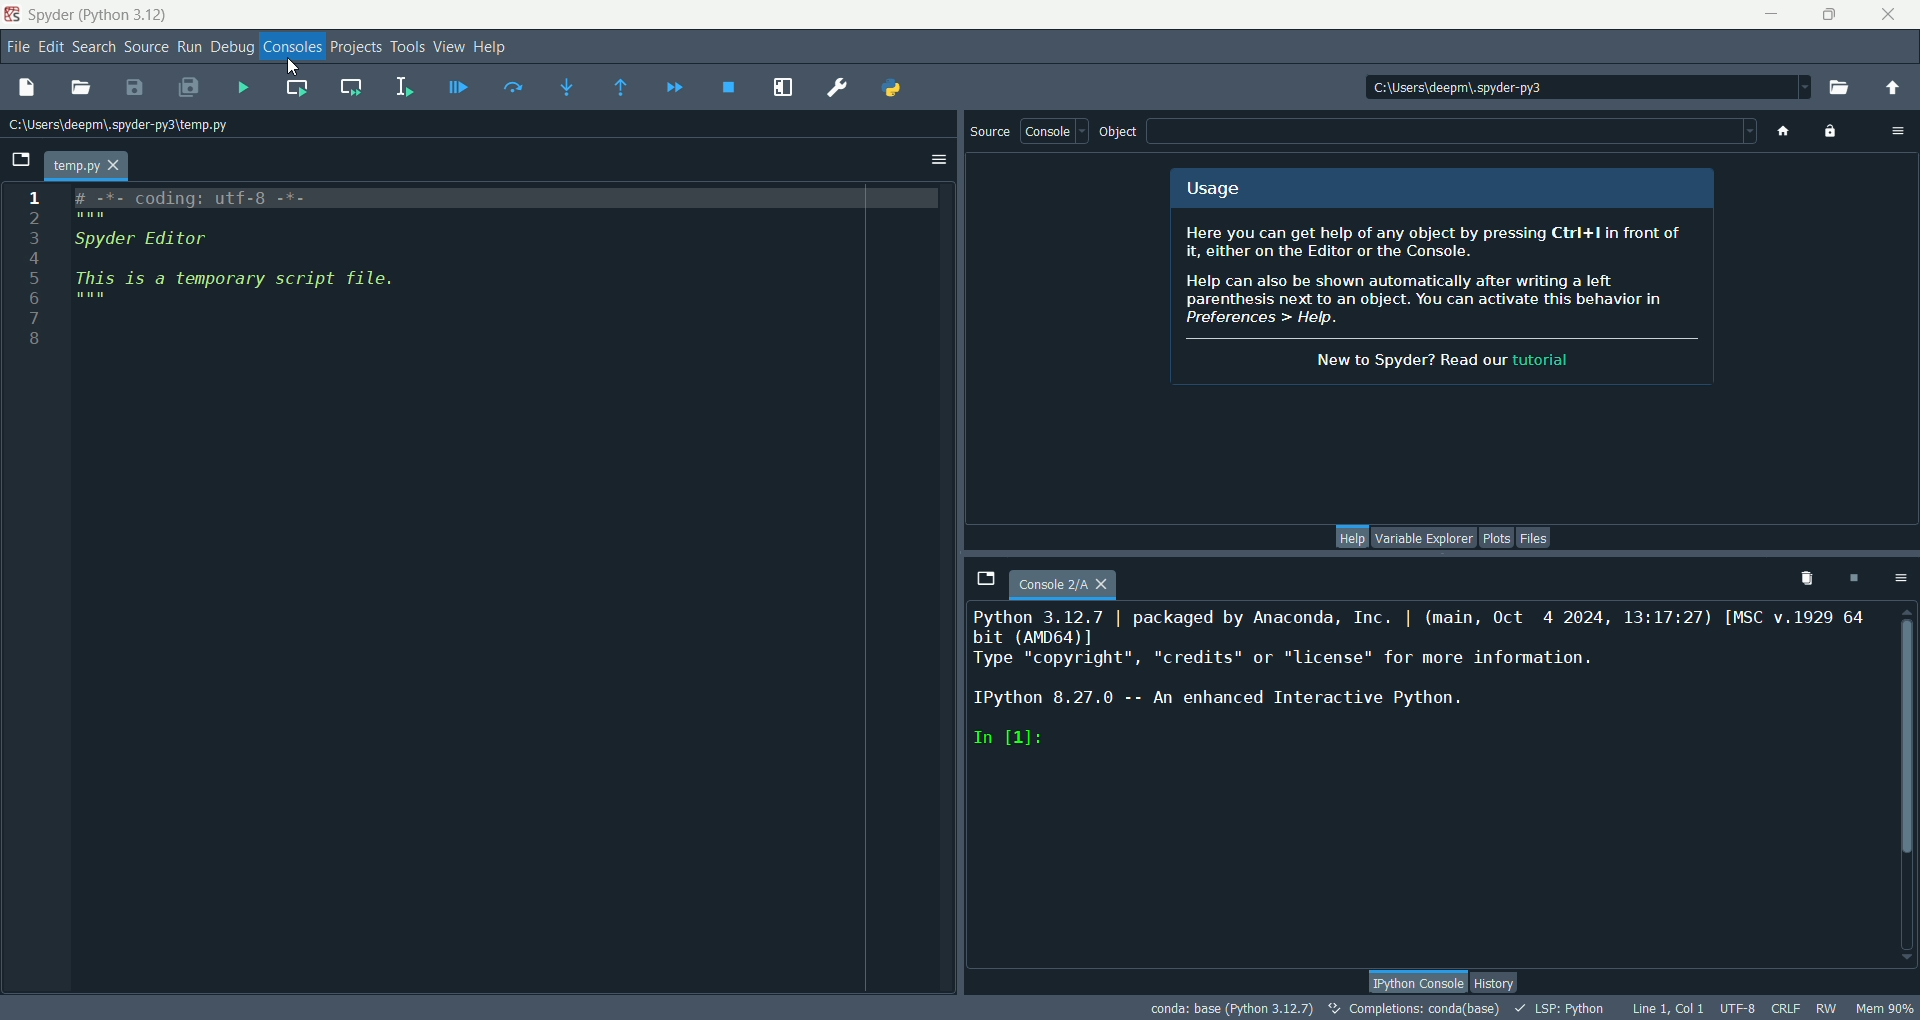 The width and height of the screenshot is (1920, 1020). What do you see at coordinates (1496, 980) in the screenshot?
I see `history` at bounding box center [1496, 980].